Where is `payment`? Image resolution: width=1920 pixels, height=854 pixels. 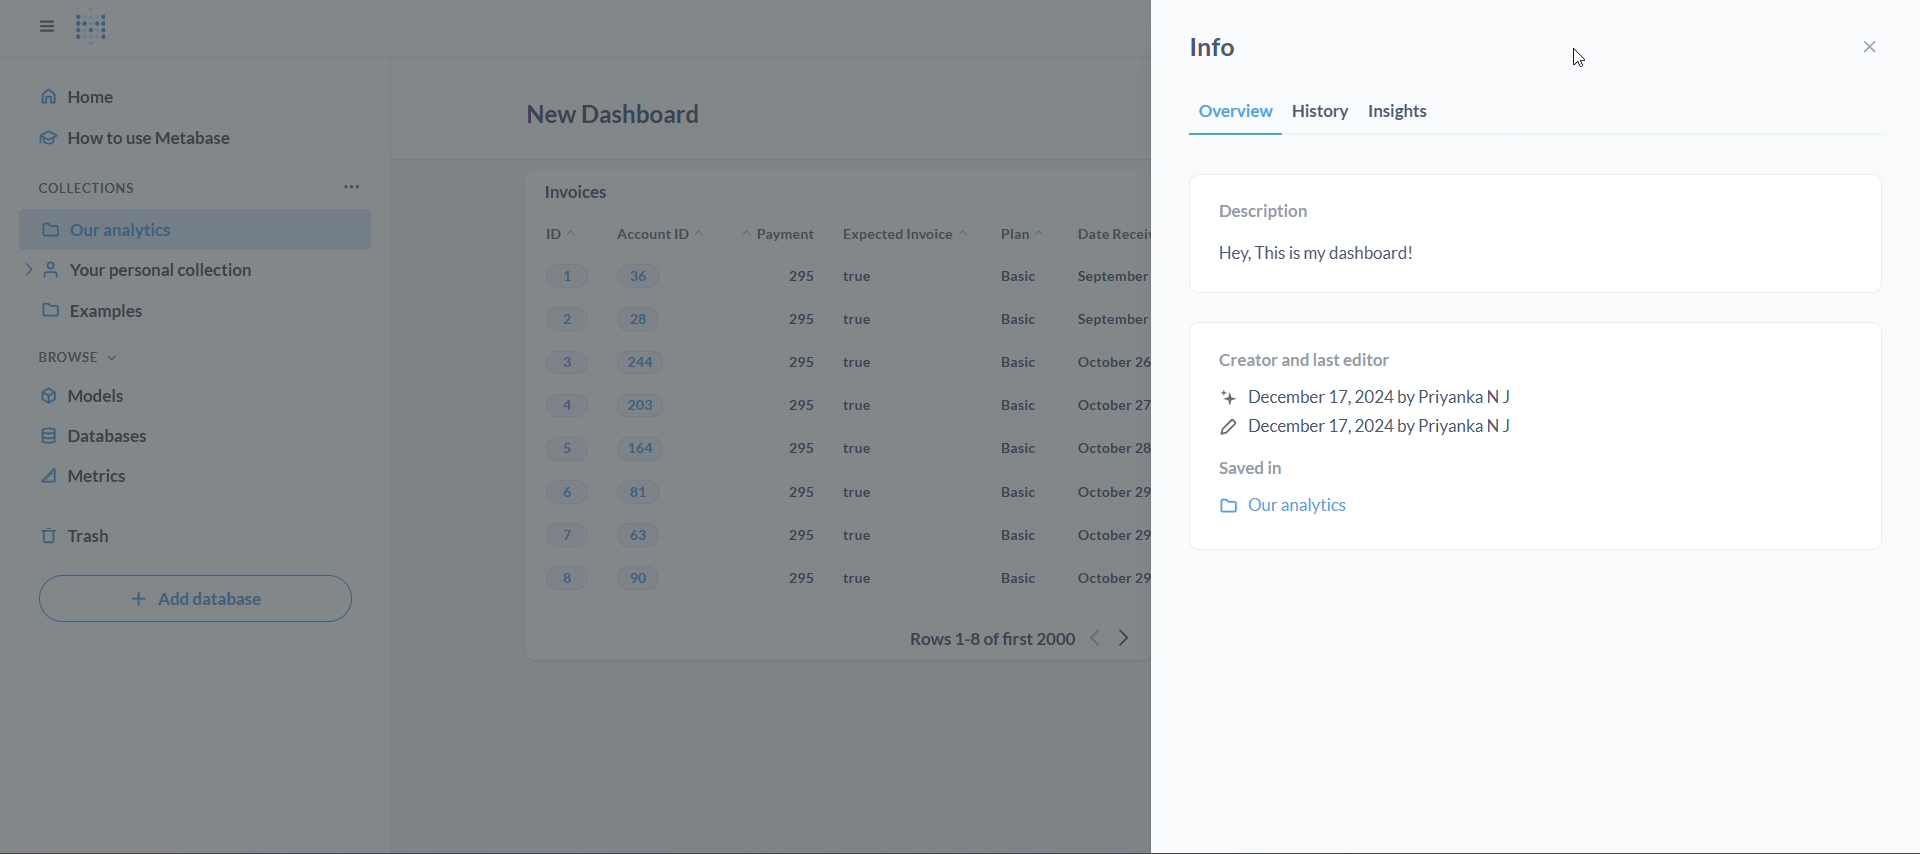 payment is located at coordinates (790, 236).